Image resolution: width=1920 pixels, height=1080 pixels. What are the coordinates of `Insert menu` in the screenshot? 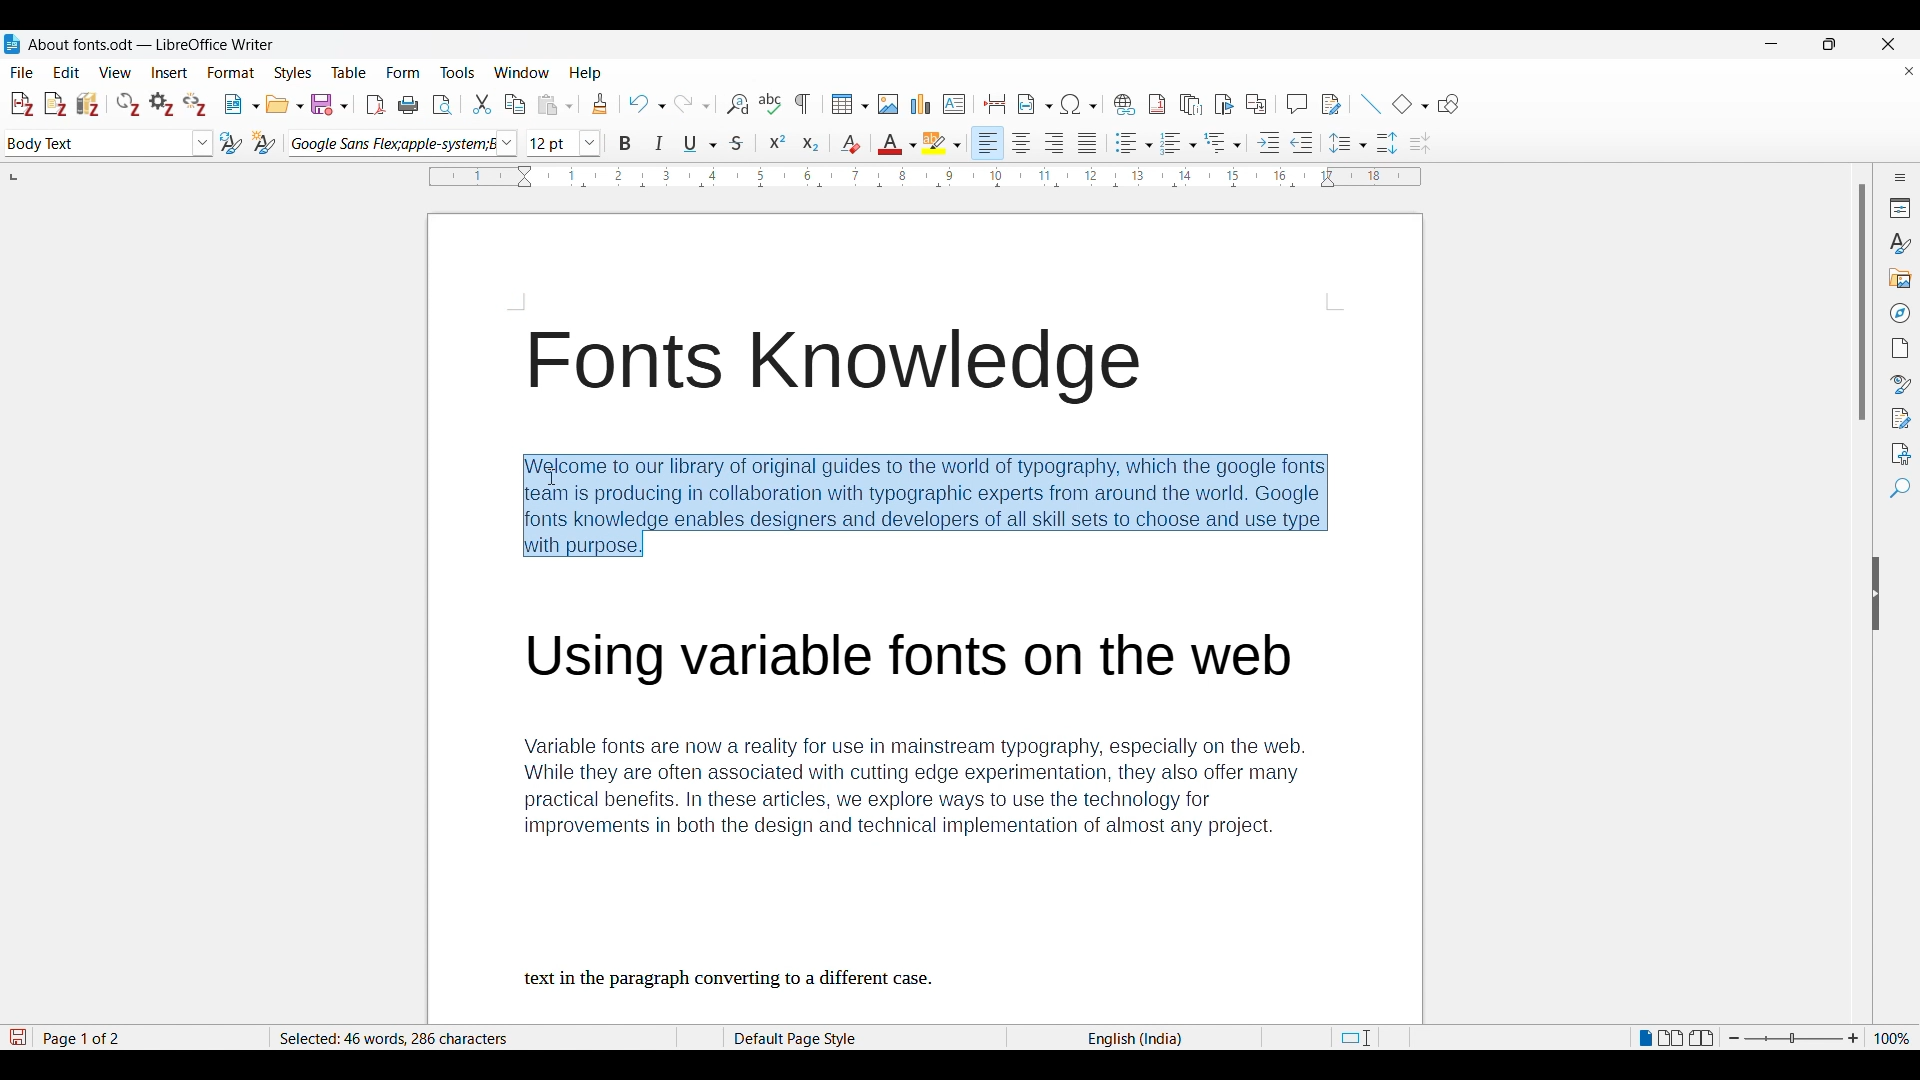 It's located at (169, 73).